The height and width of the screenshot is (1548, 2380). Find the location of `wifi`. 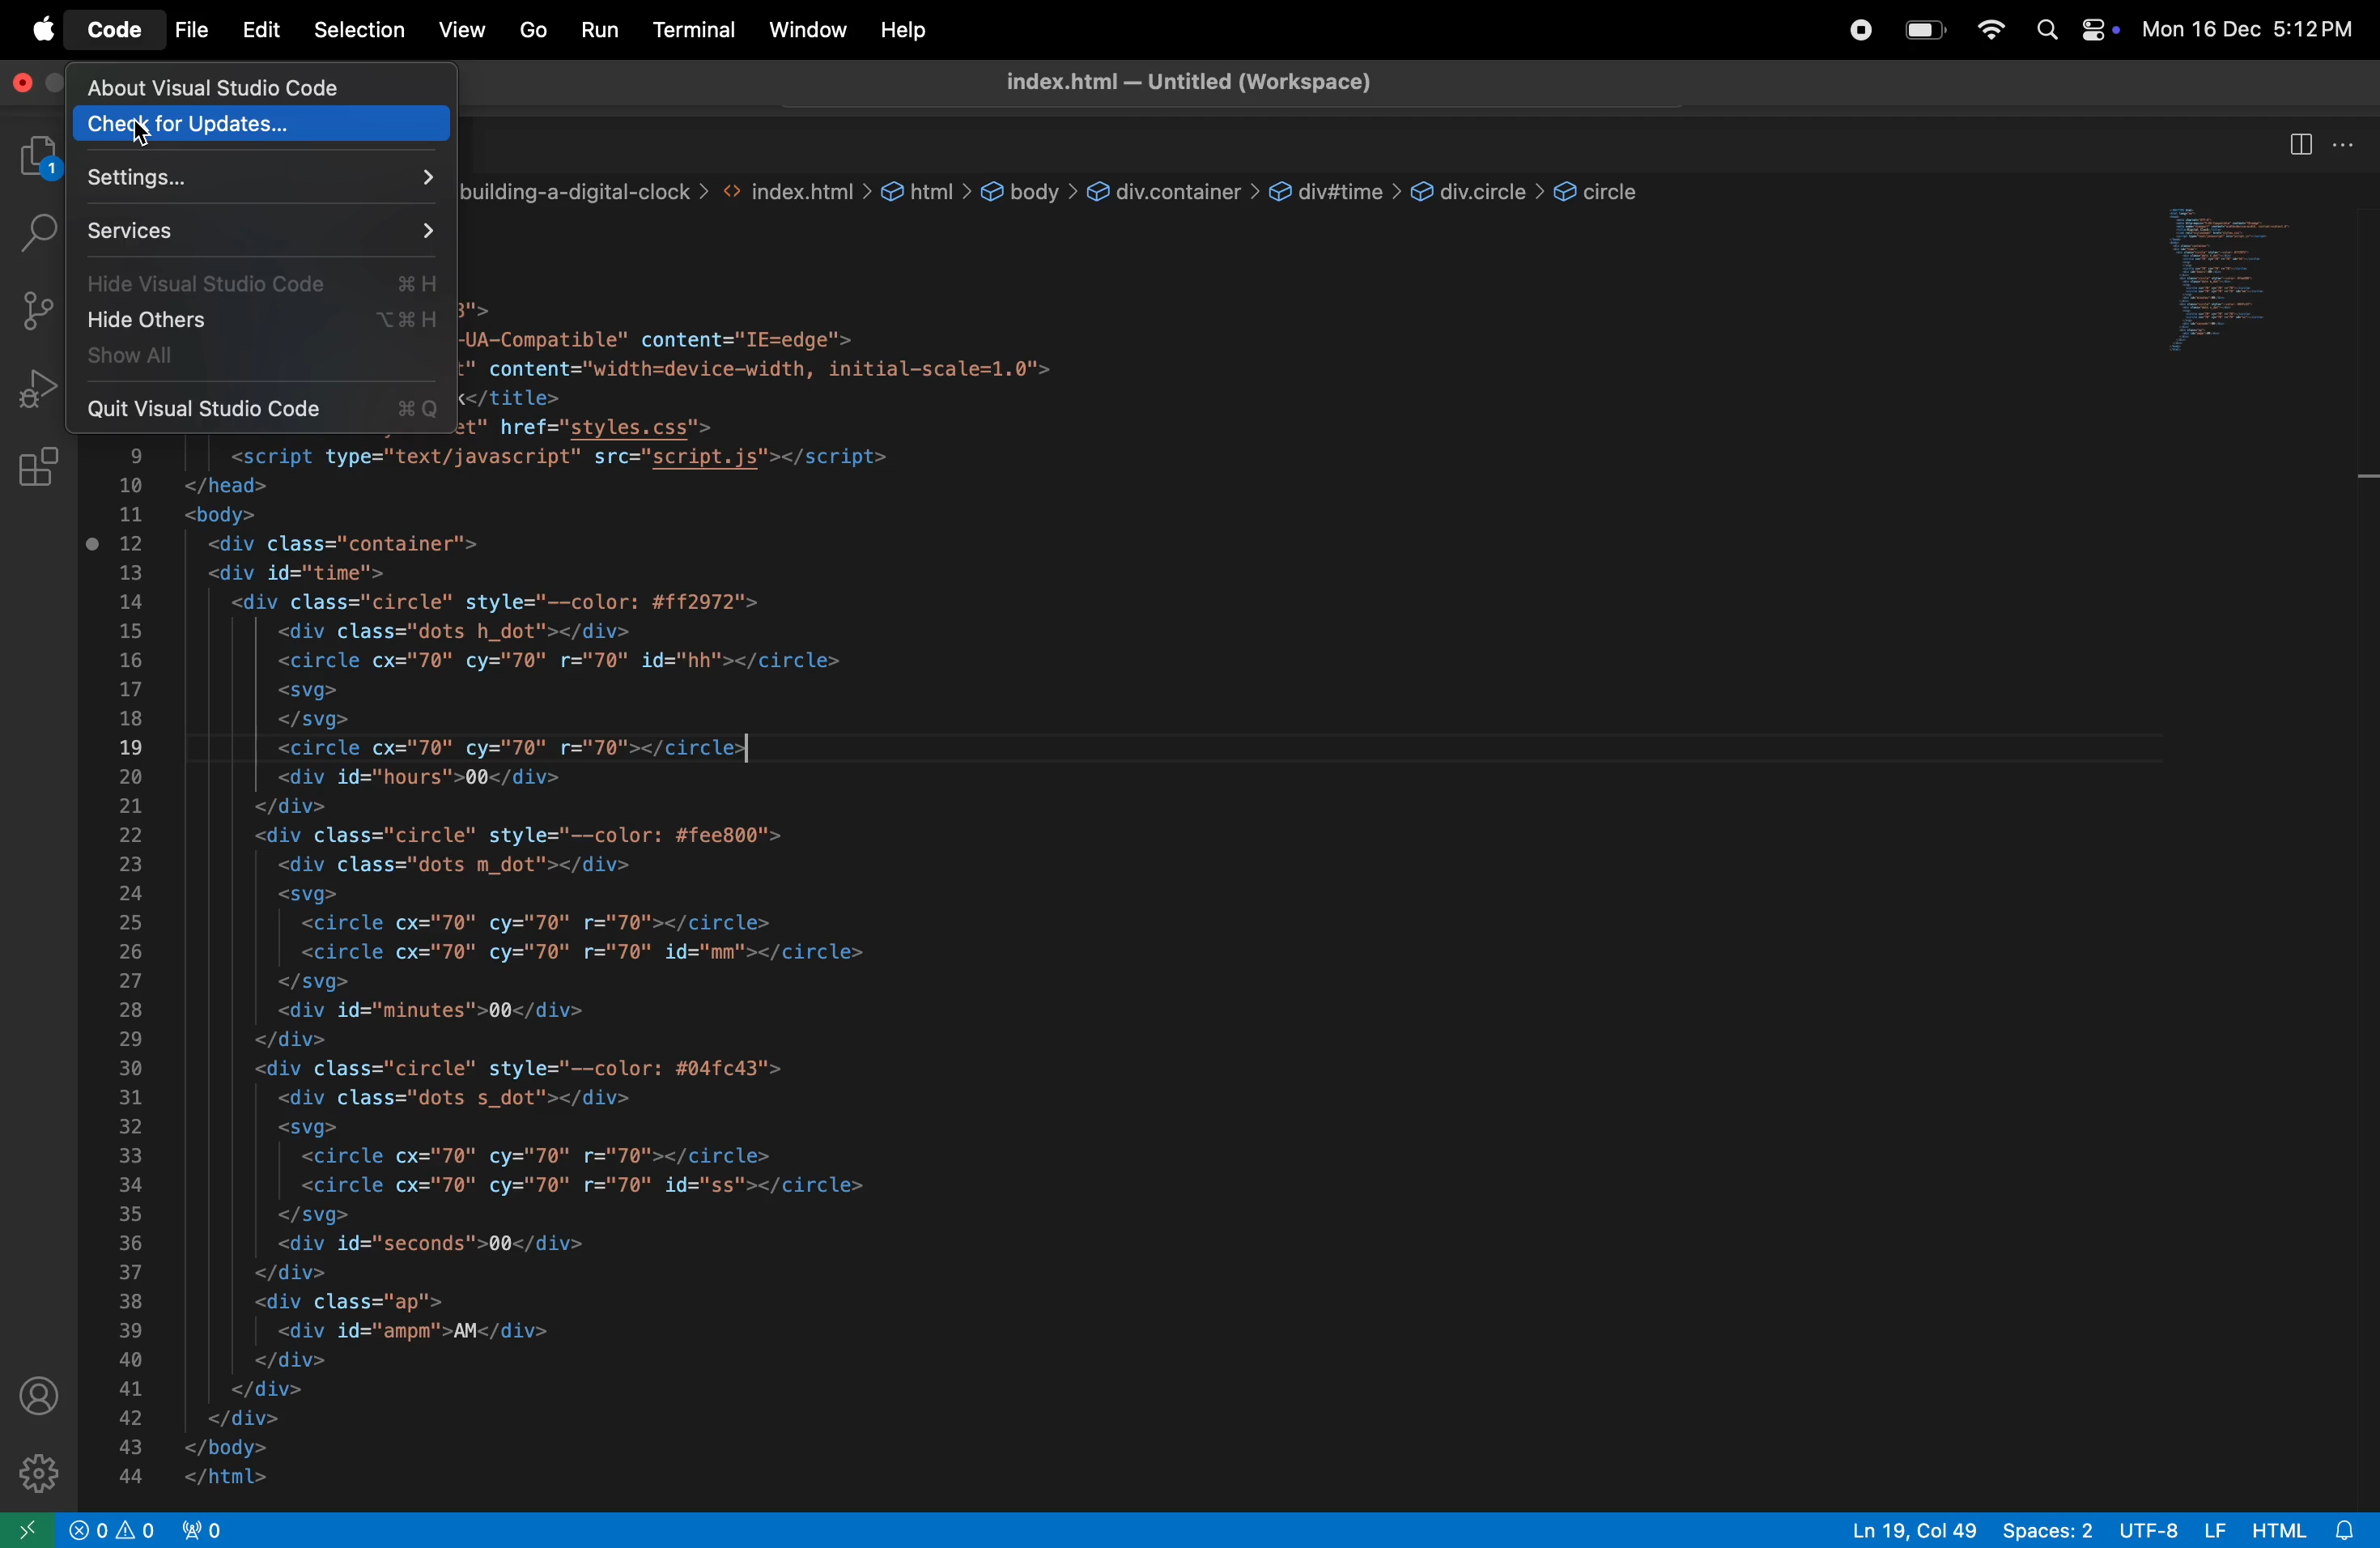

wifi is located at coordinates (1988, 30).